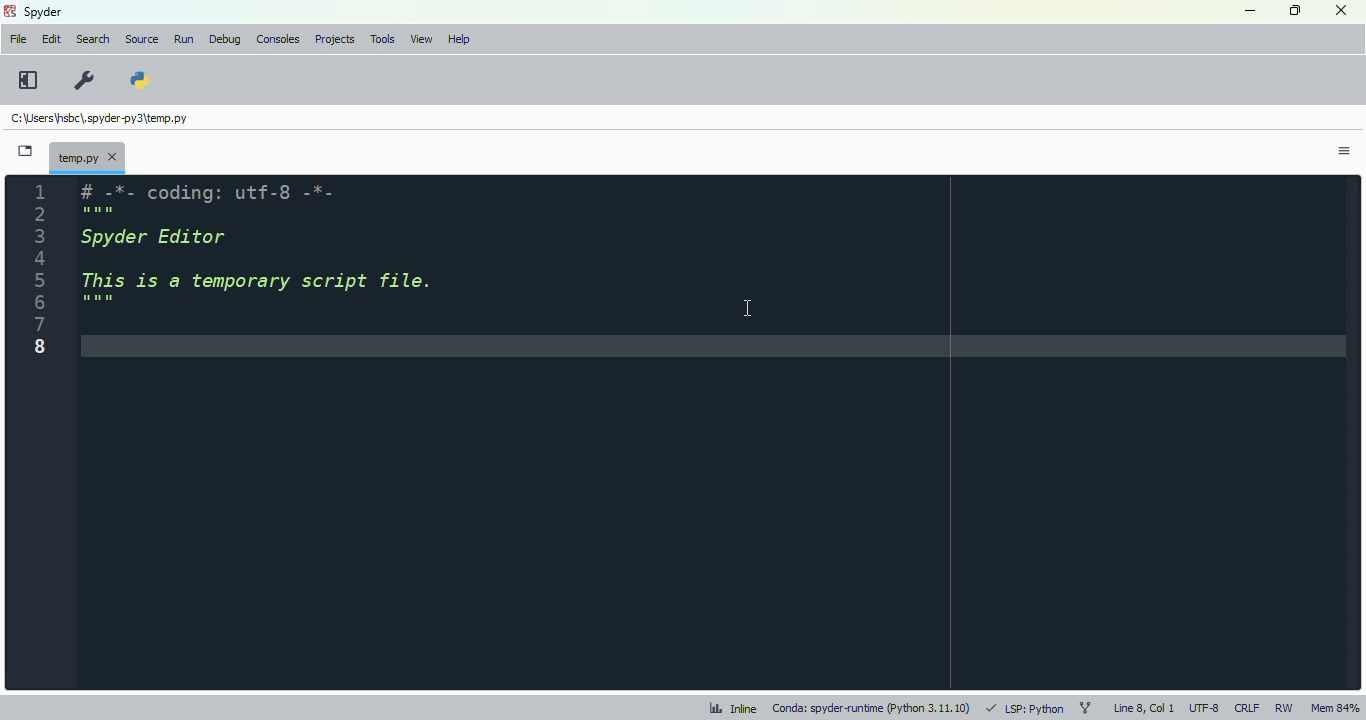 This screenshot has height=720, width=1366. Describe the element at coordinates (278, 39) in the screenshot. I see `consoles` at that location.